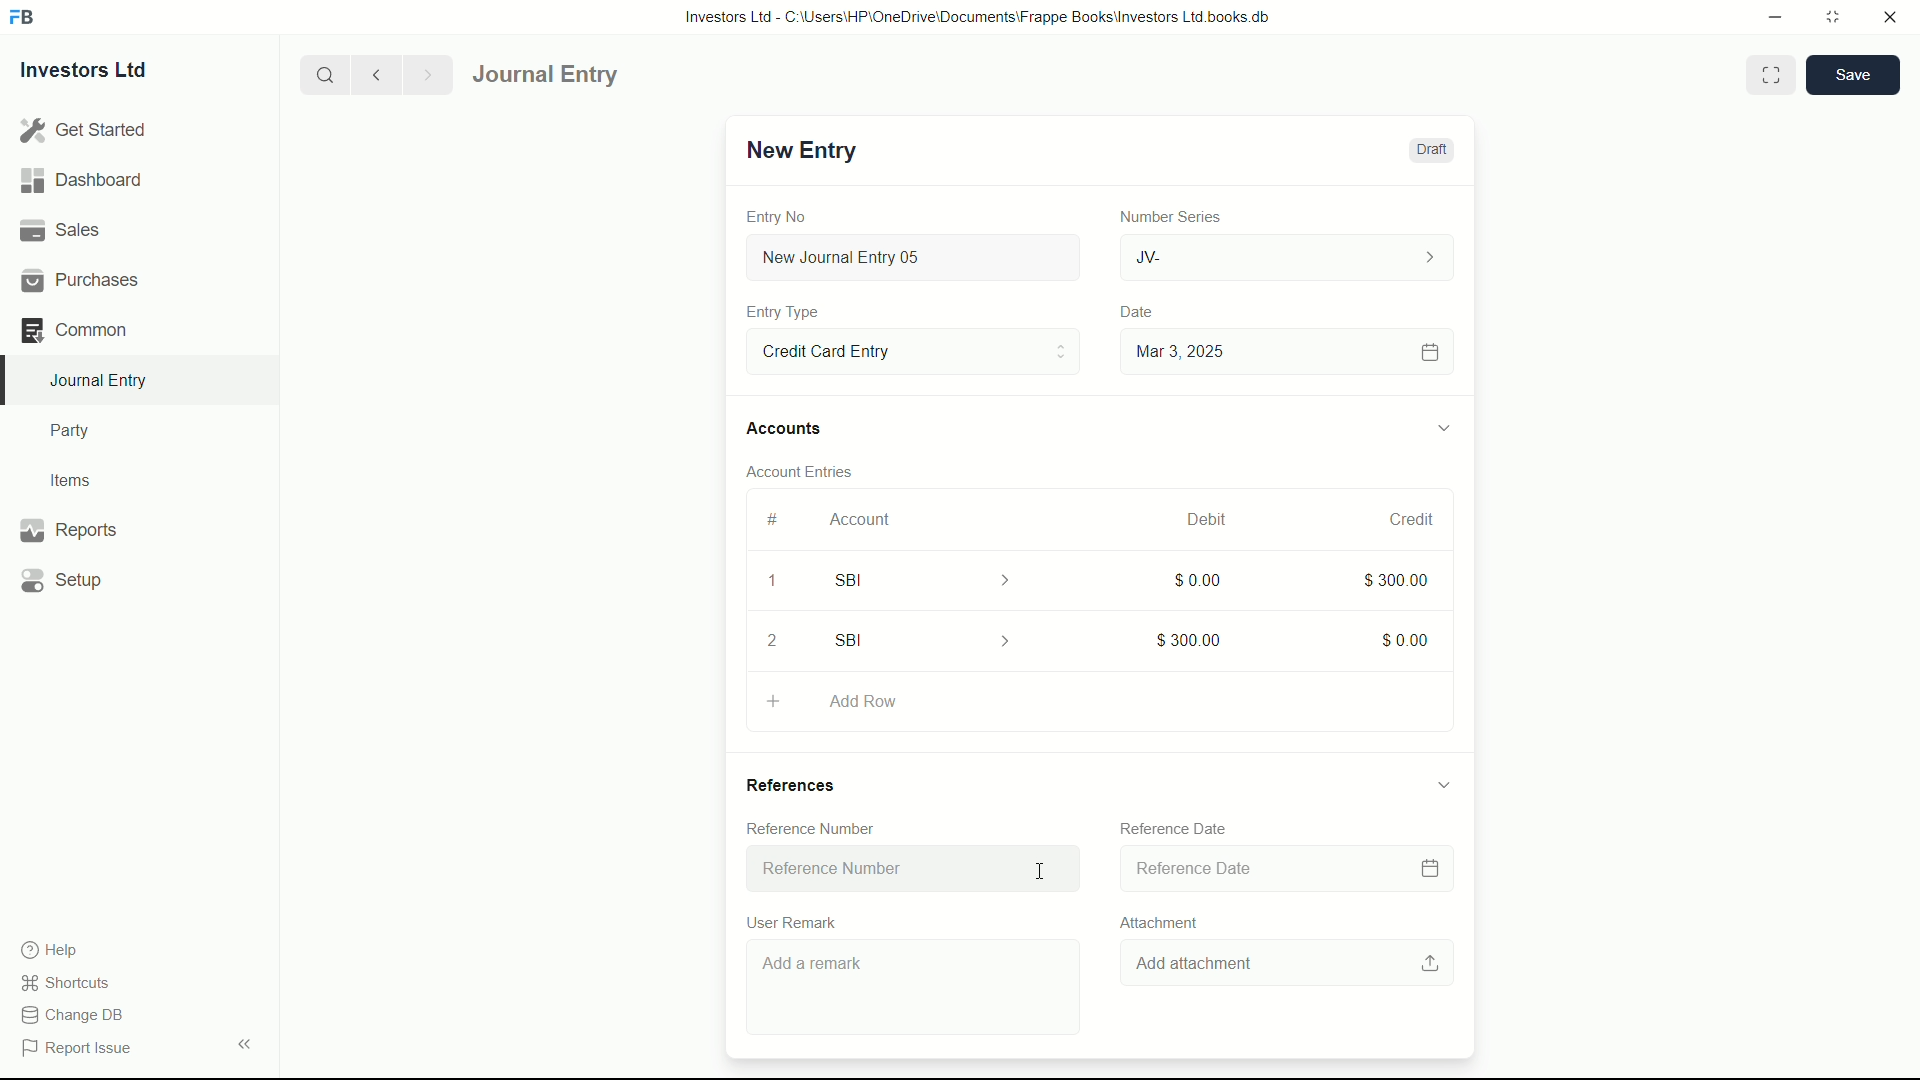 The image size is (1920, 1080). What do you see at coordinates (1442, 425) in the screenshot?
I see `expand/collapse` at bounding box center [1442, 425].